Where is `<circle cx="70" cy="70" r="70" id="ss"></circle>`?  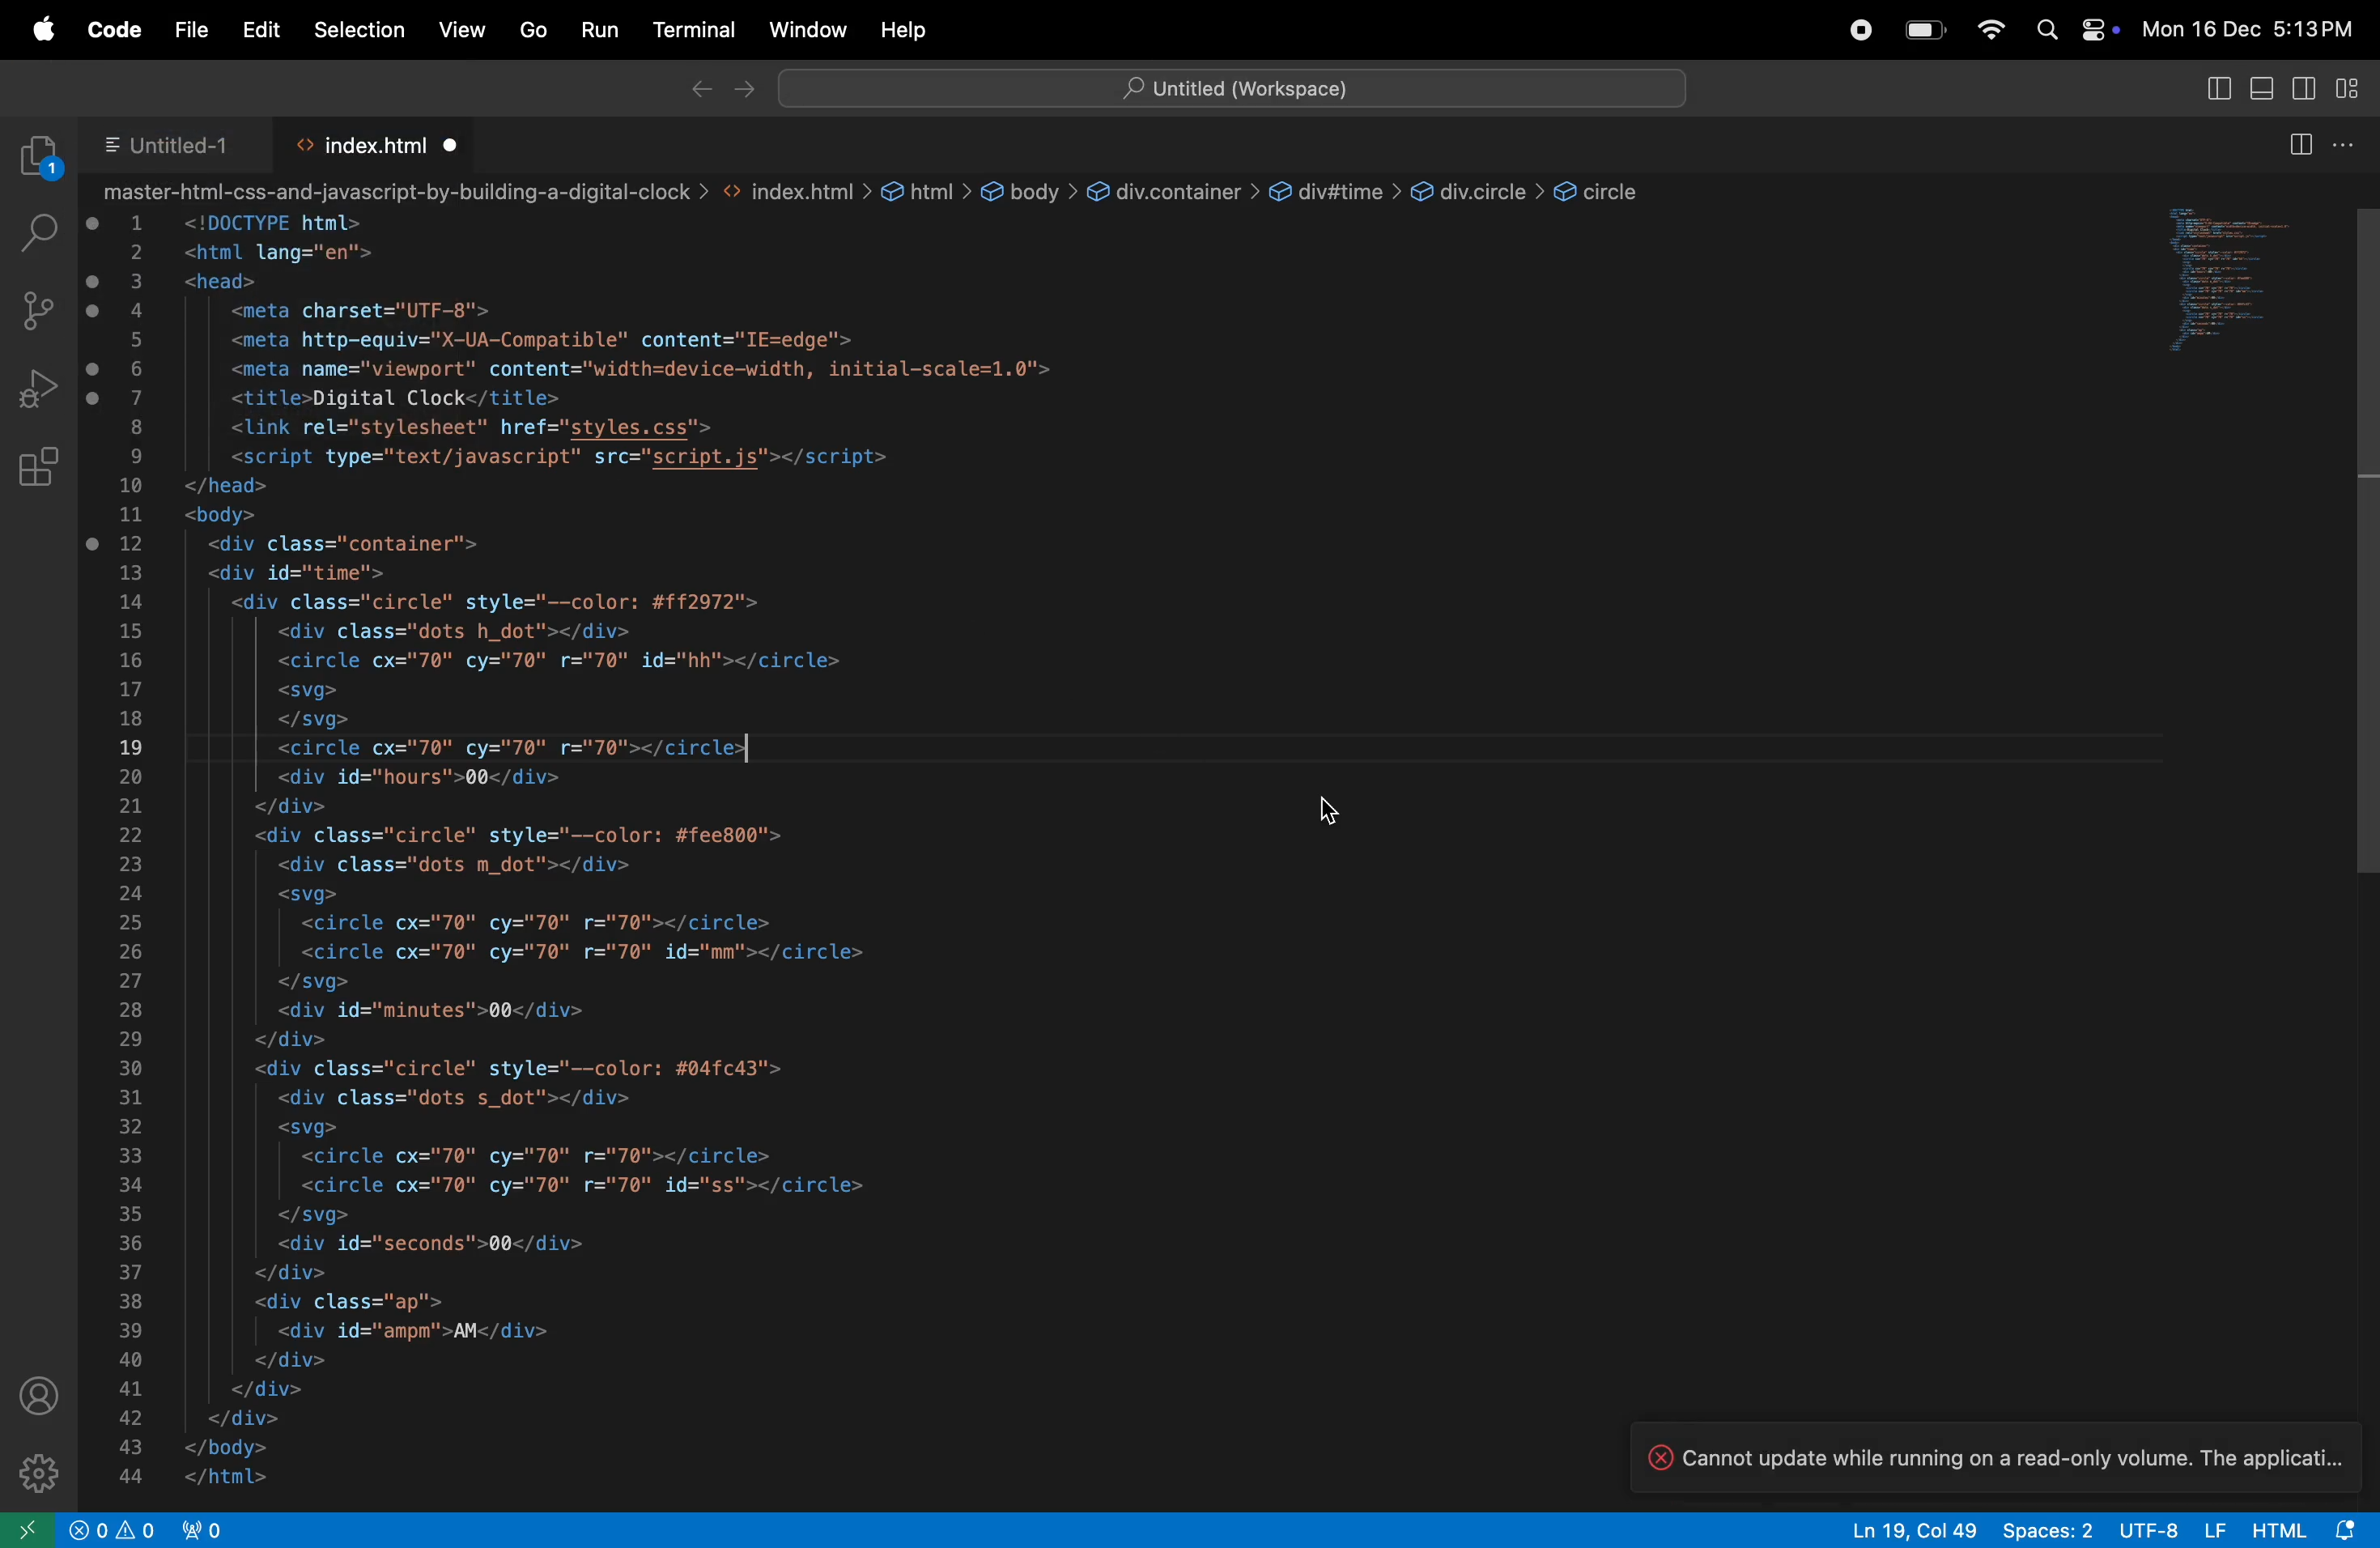
<circle cx="70" cy="70" r="70" id="ss"></circle> is located at coordinates (591, 1184).